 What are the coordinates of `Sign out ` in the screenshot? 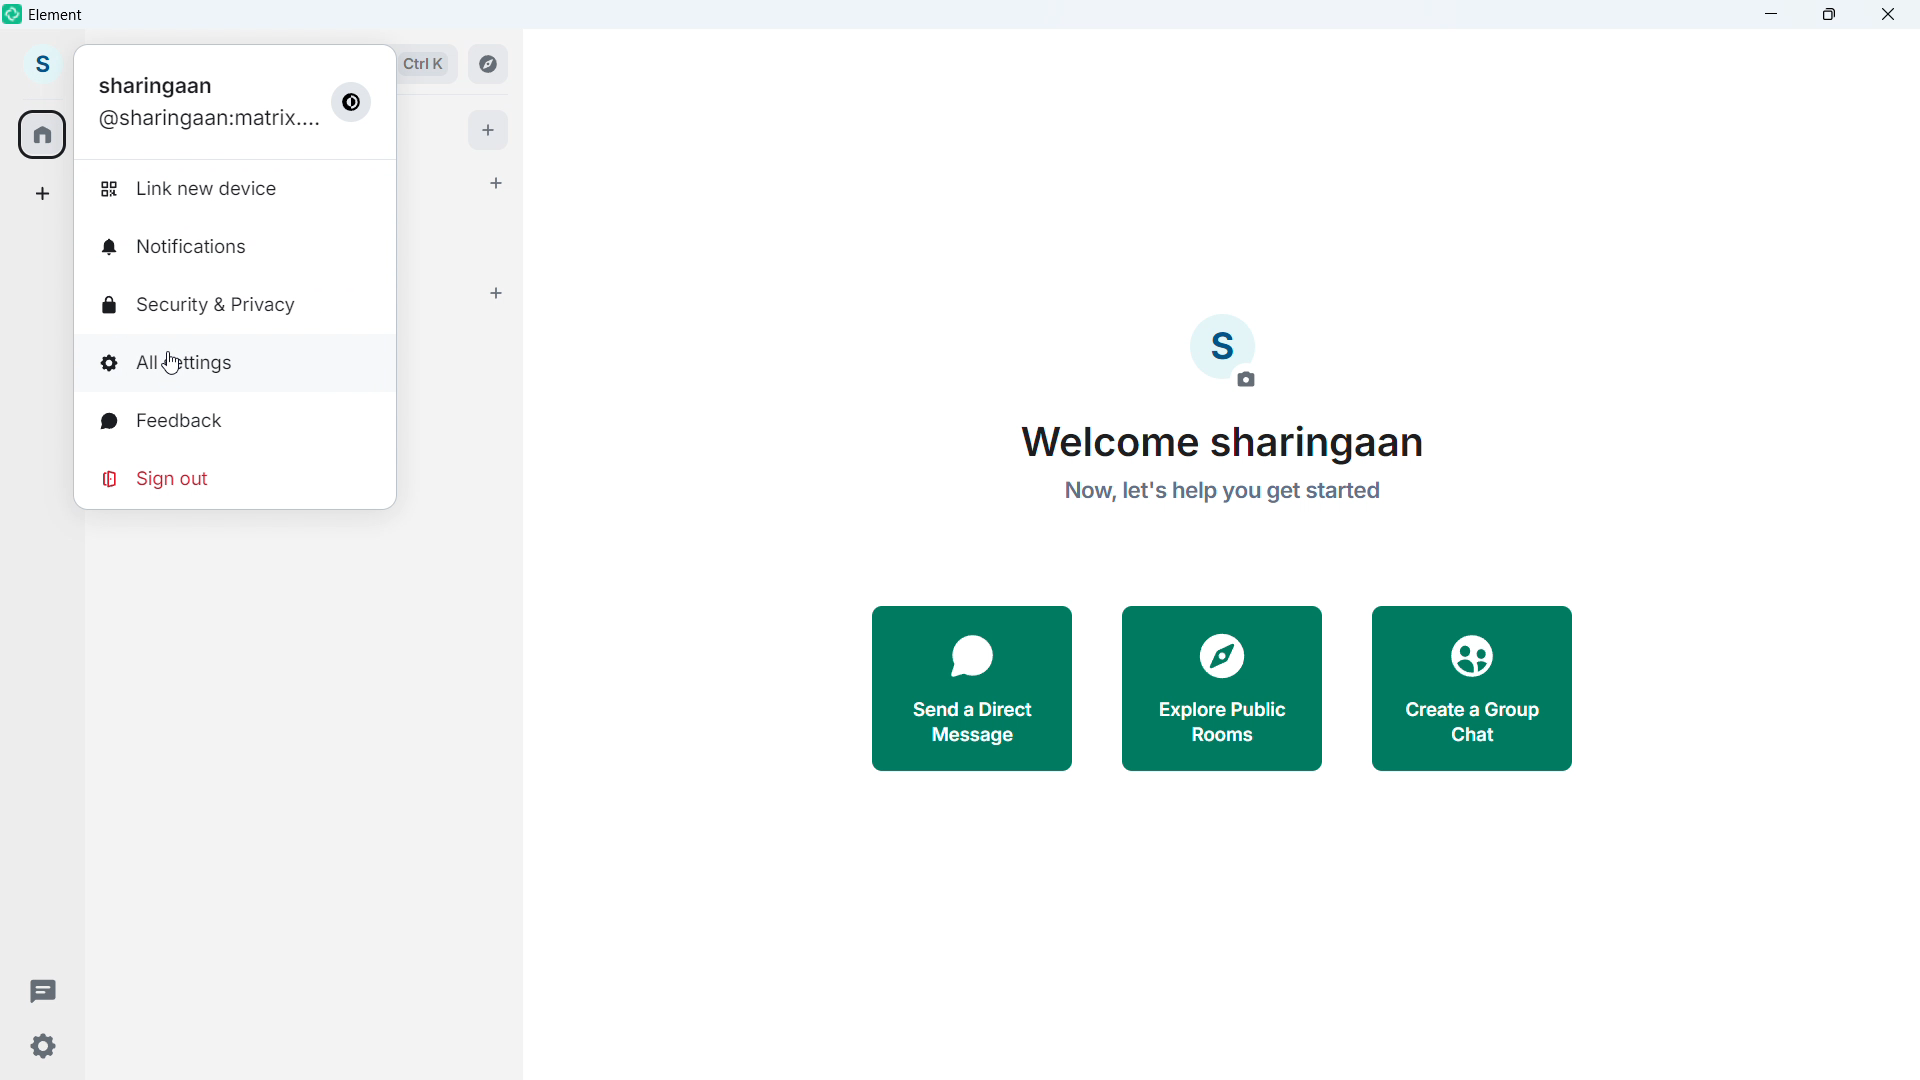 It's located at (159, 478).